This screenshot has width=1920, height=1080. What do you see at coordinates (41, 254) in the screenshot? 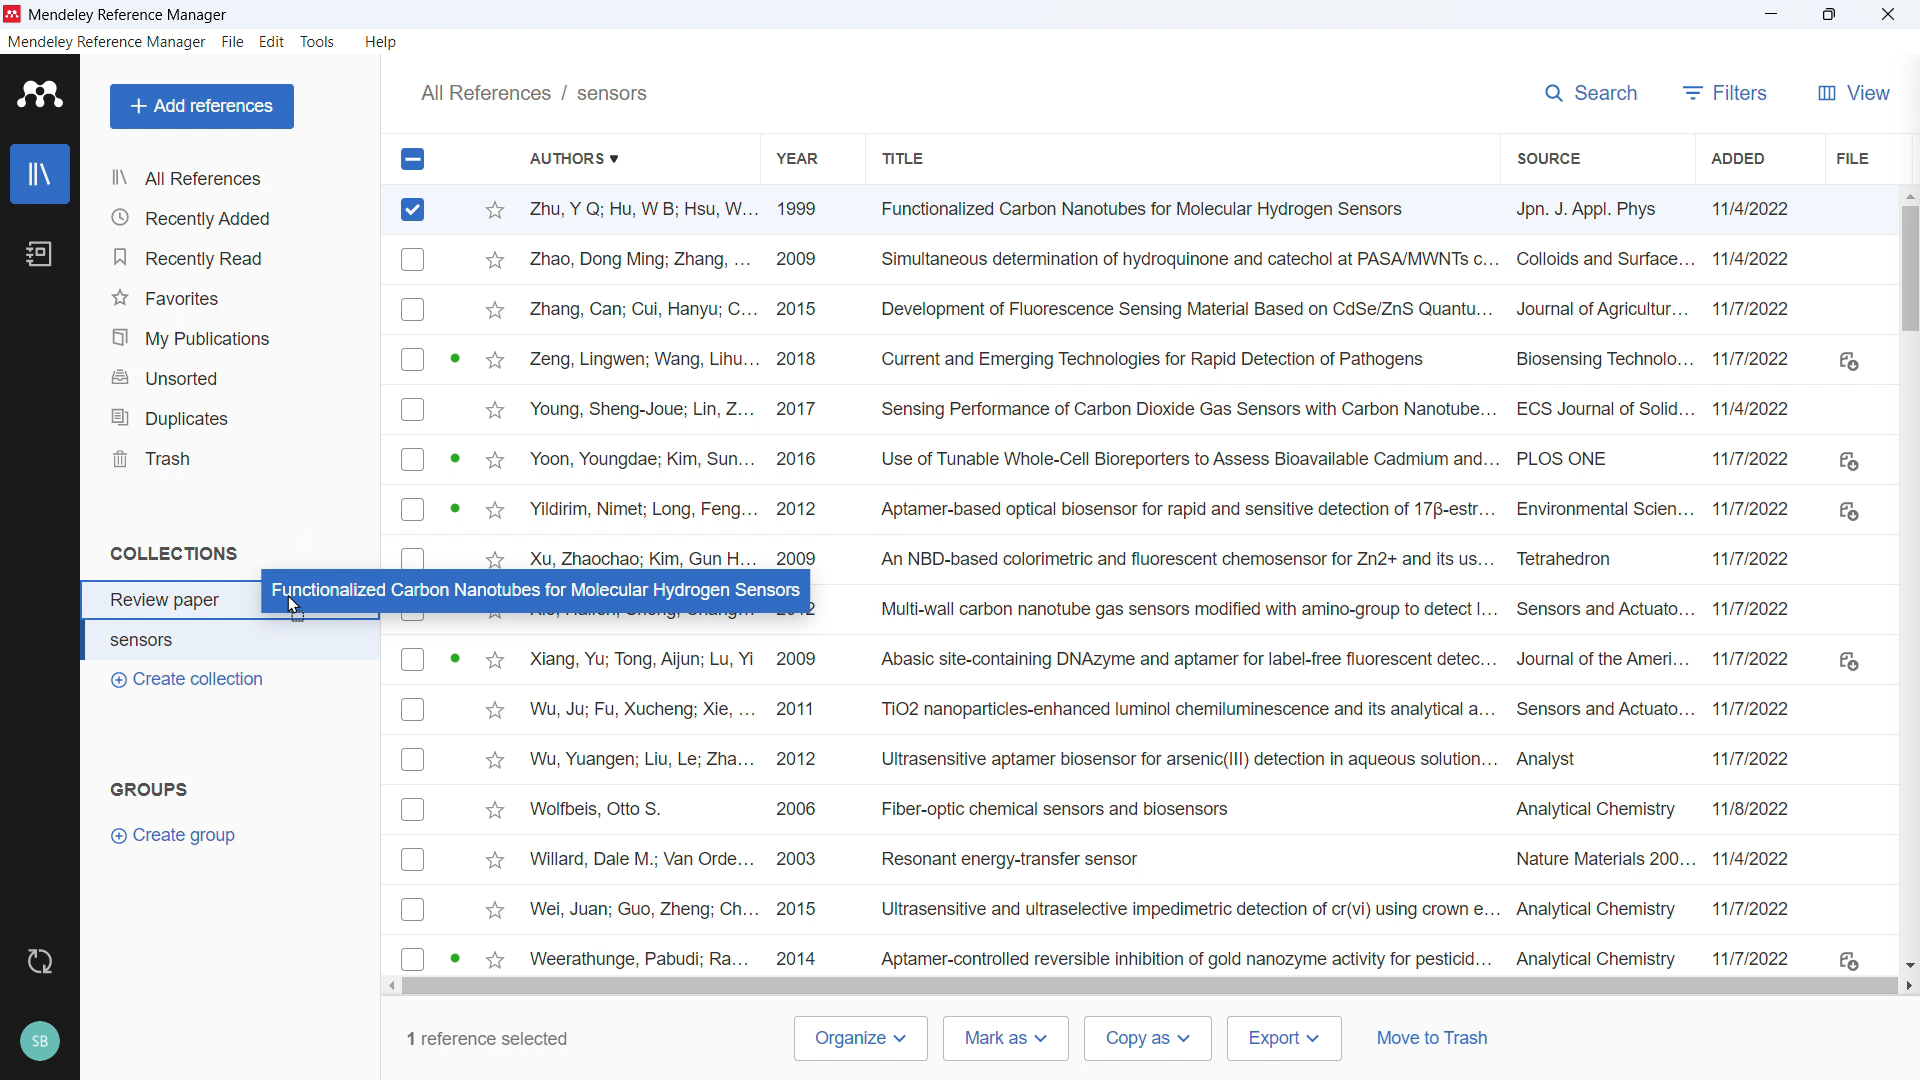
I see `Notebook ` at bounding box center [41, 254].